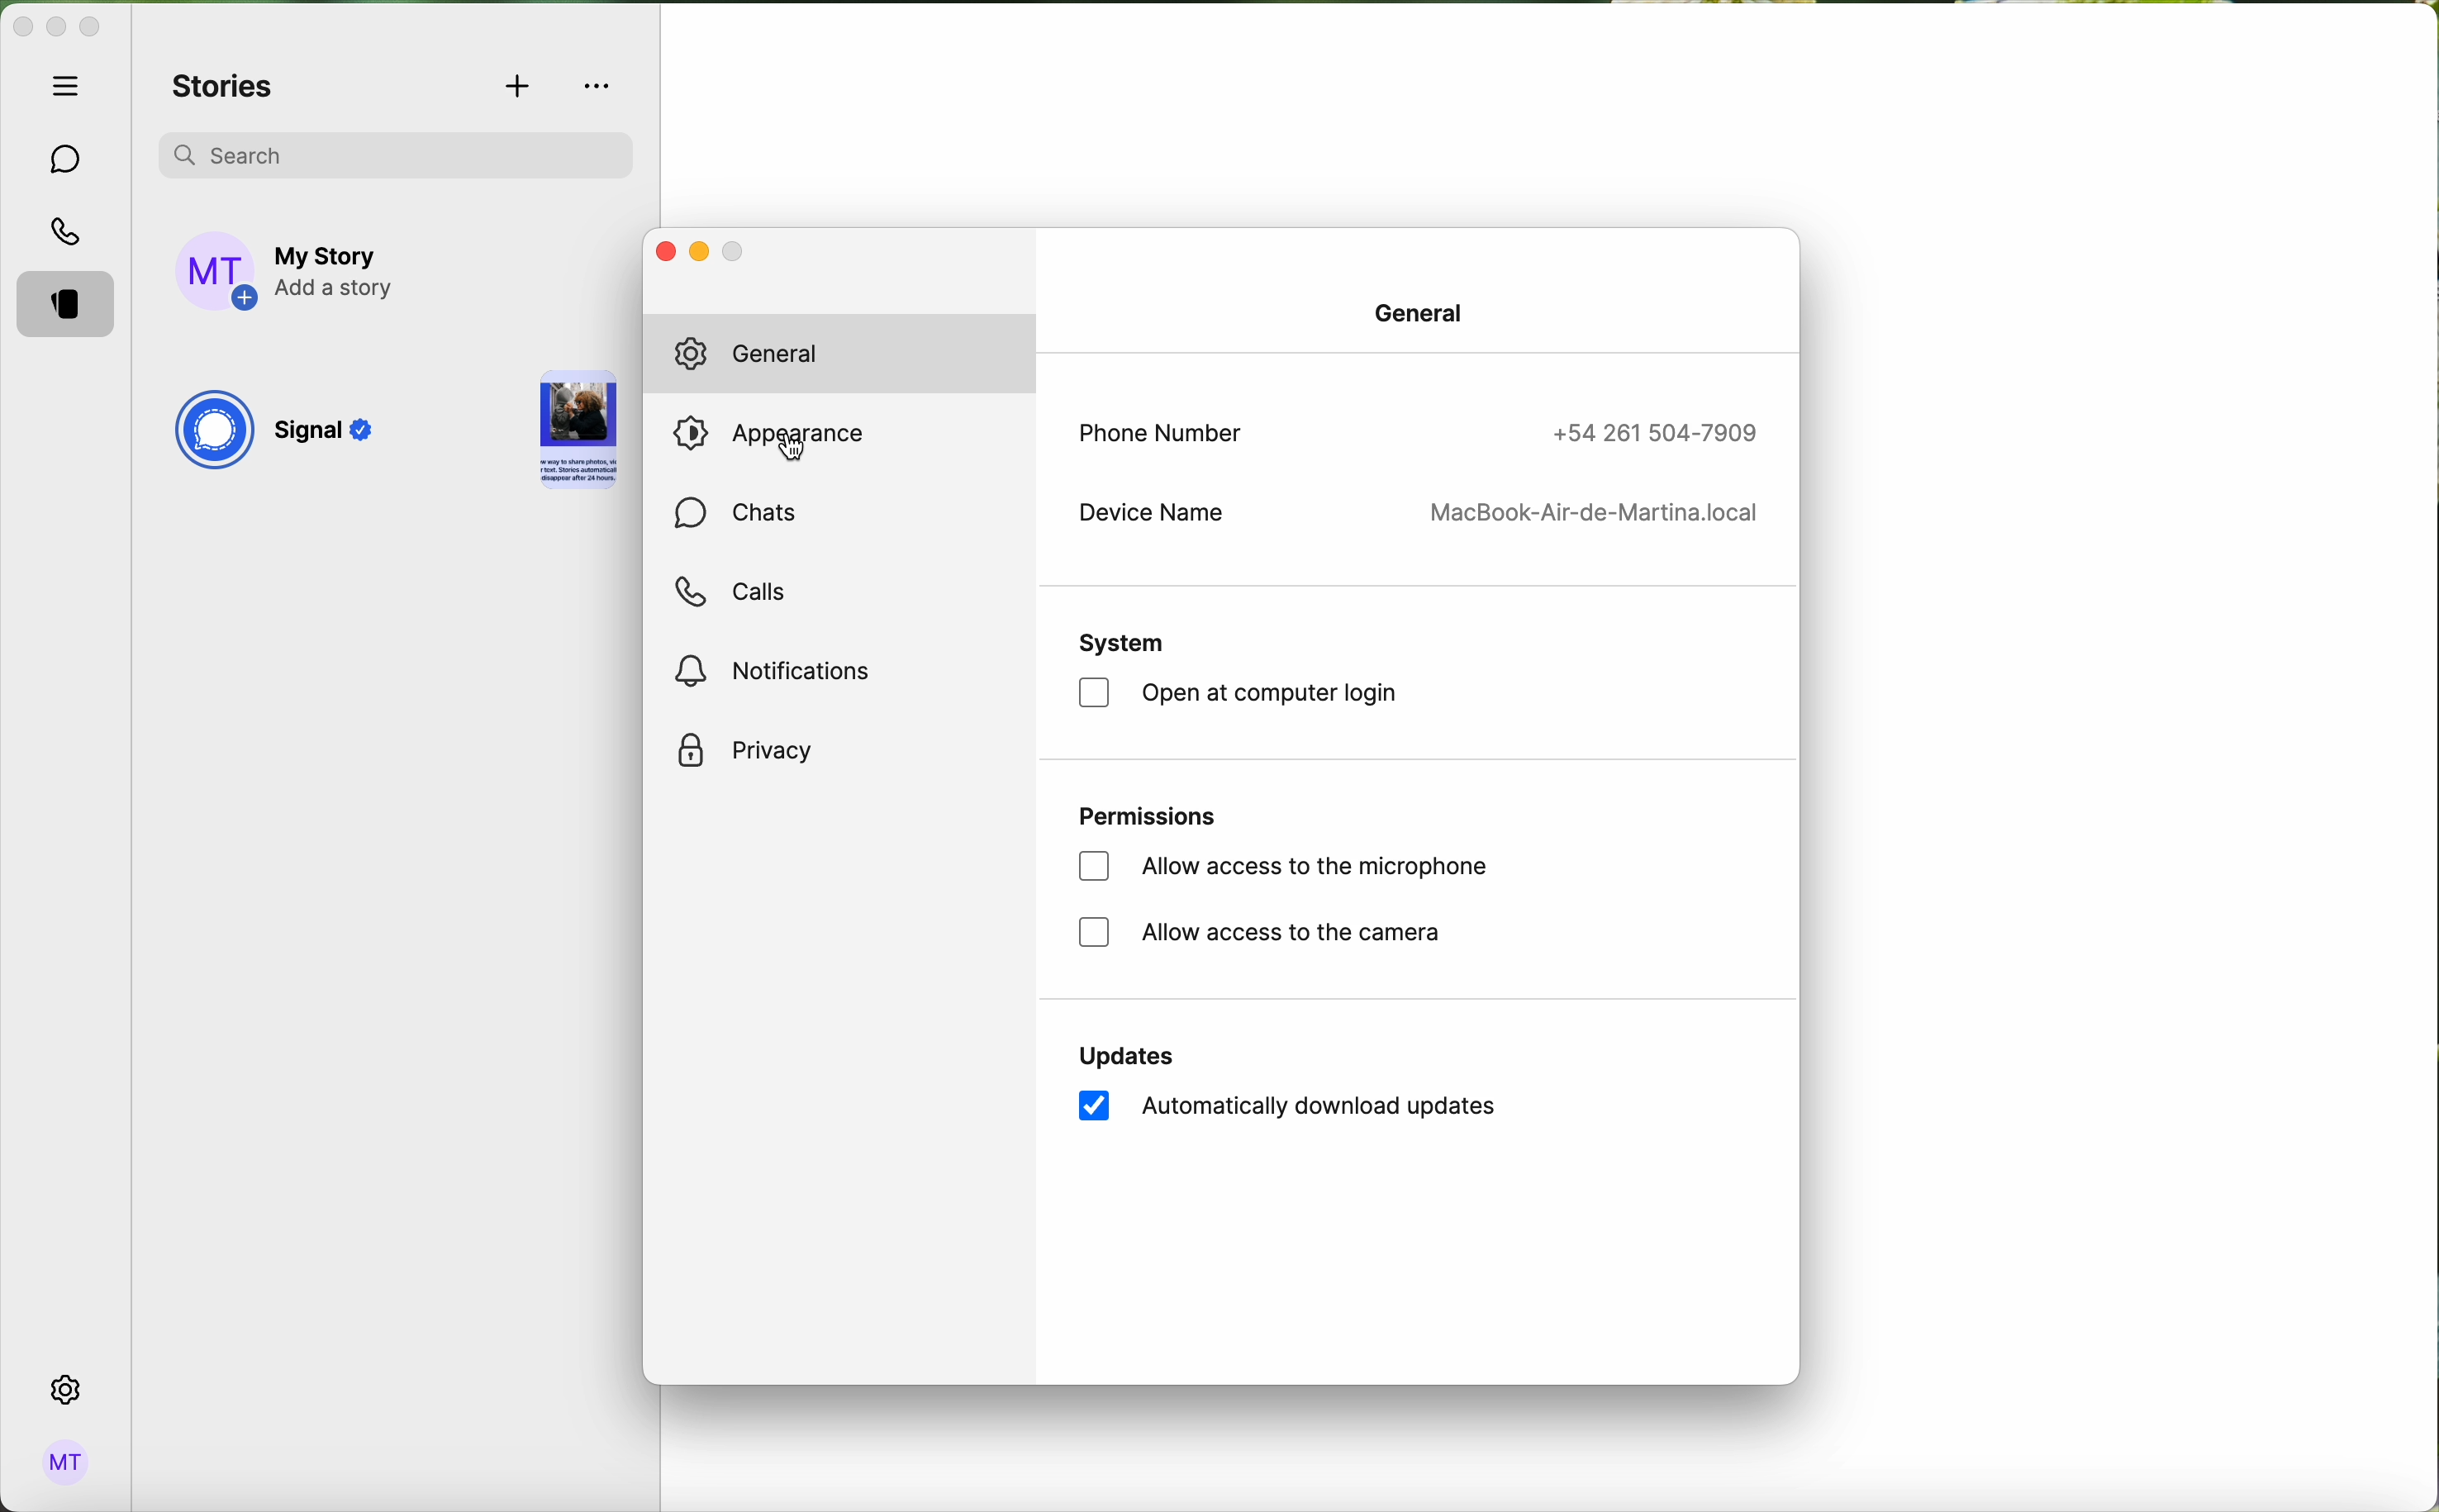 Image resolution: width=2439 pixels, height=1512 pixels. I want to click on checkbox, so click(1090, 693).